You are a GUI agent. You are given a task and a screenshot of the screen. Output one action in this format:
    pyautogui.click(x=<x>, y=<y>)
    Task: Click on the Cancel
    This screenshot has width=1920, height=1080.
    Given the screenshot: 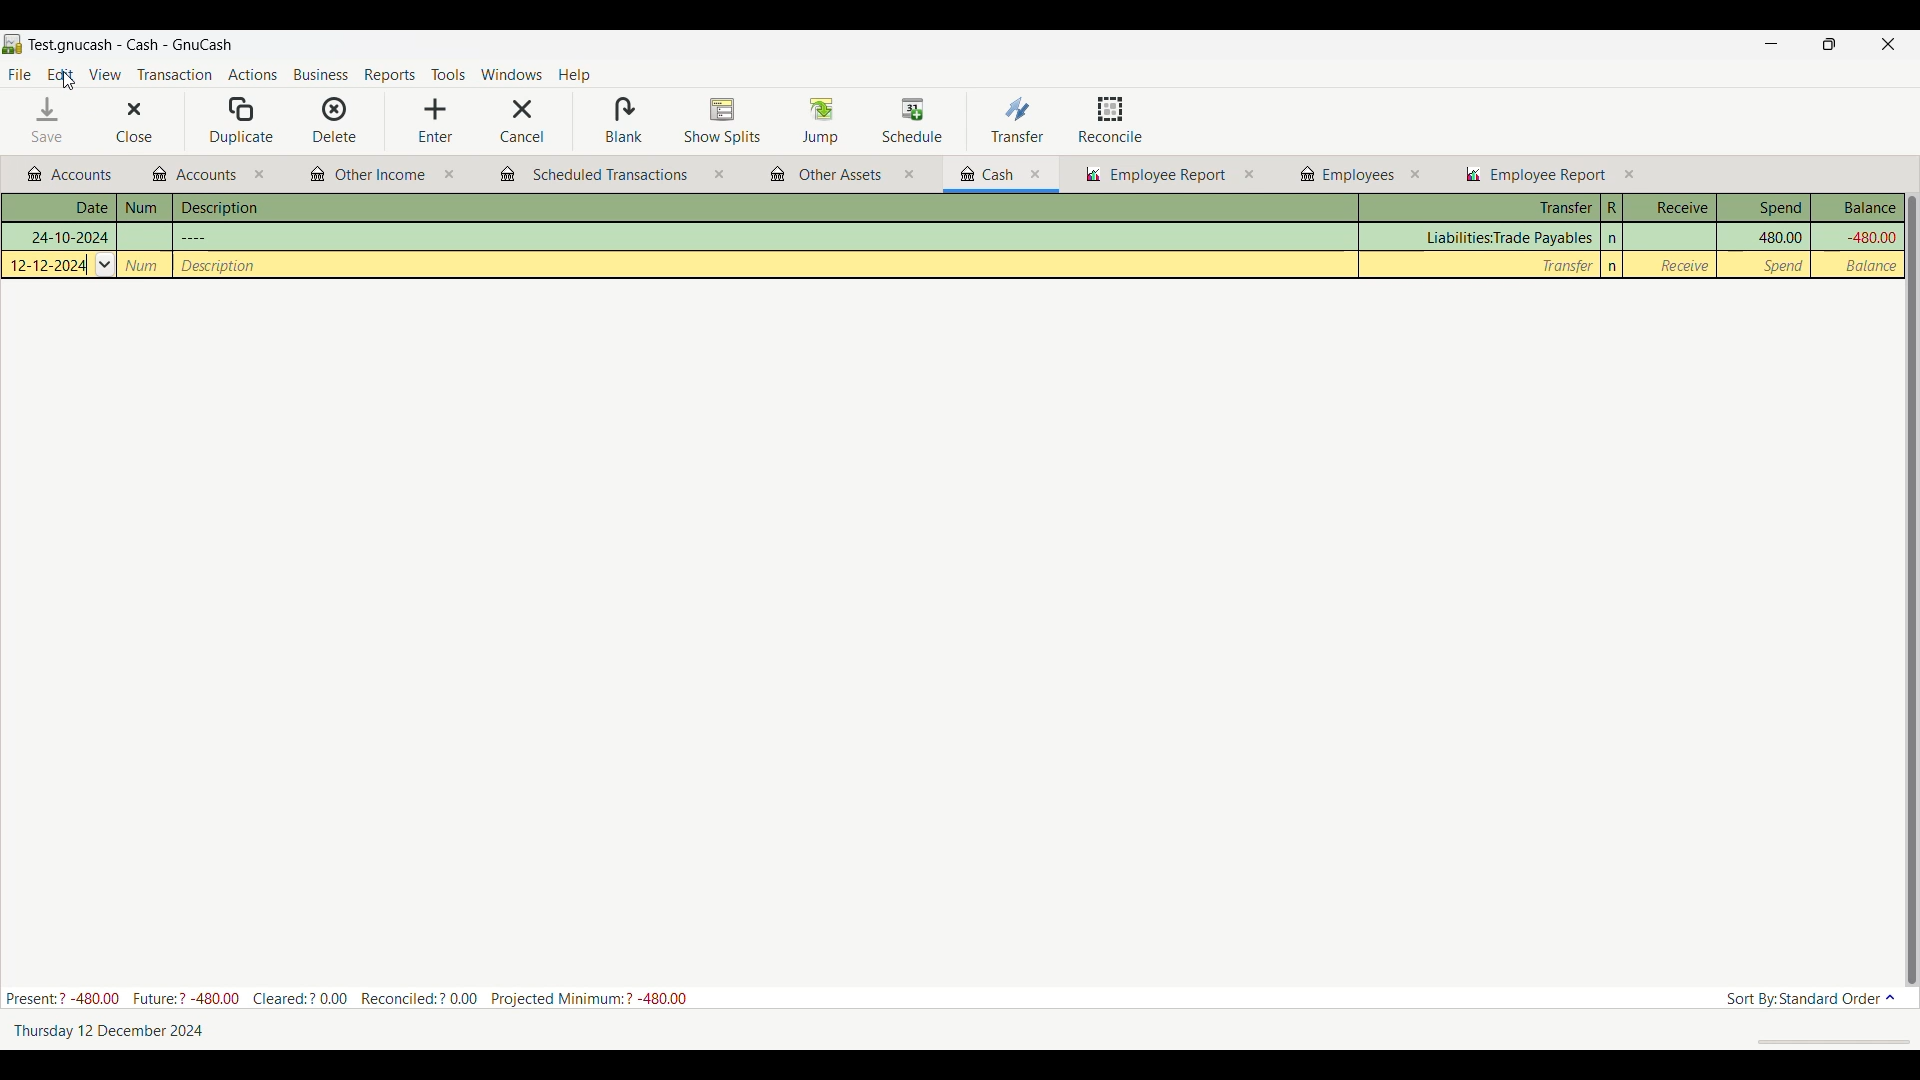 What is the action you would take?
    pyautogui.click(x=525, y=121)
    